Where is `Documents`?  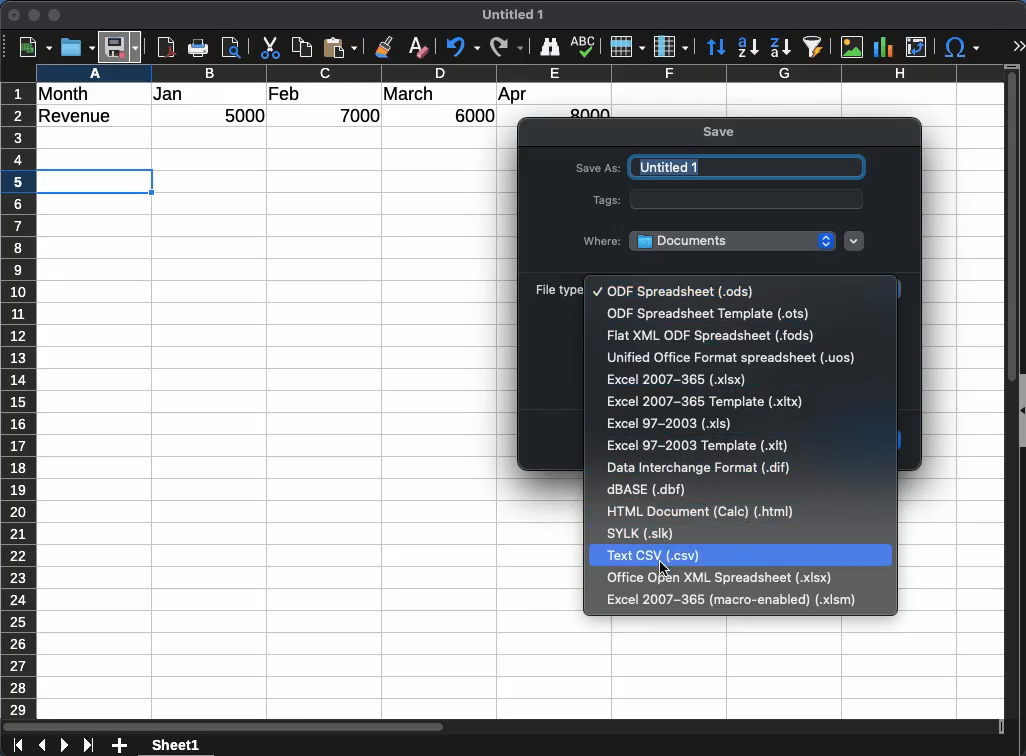
Documents is located at coordinates (733, 240).